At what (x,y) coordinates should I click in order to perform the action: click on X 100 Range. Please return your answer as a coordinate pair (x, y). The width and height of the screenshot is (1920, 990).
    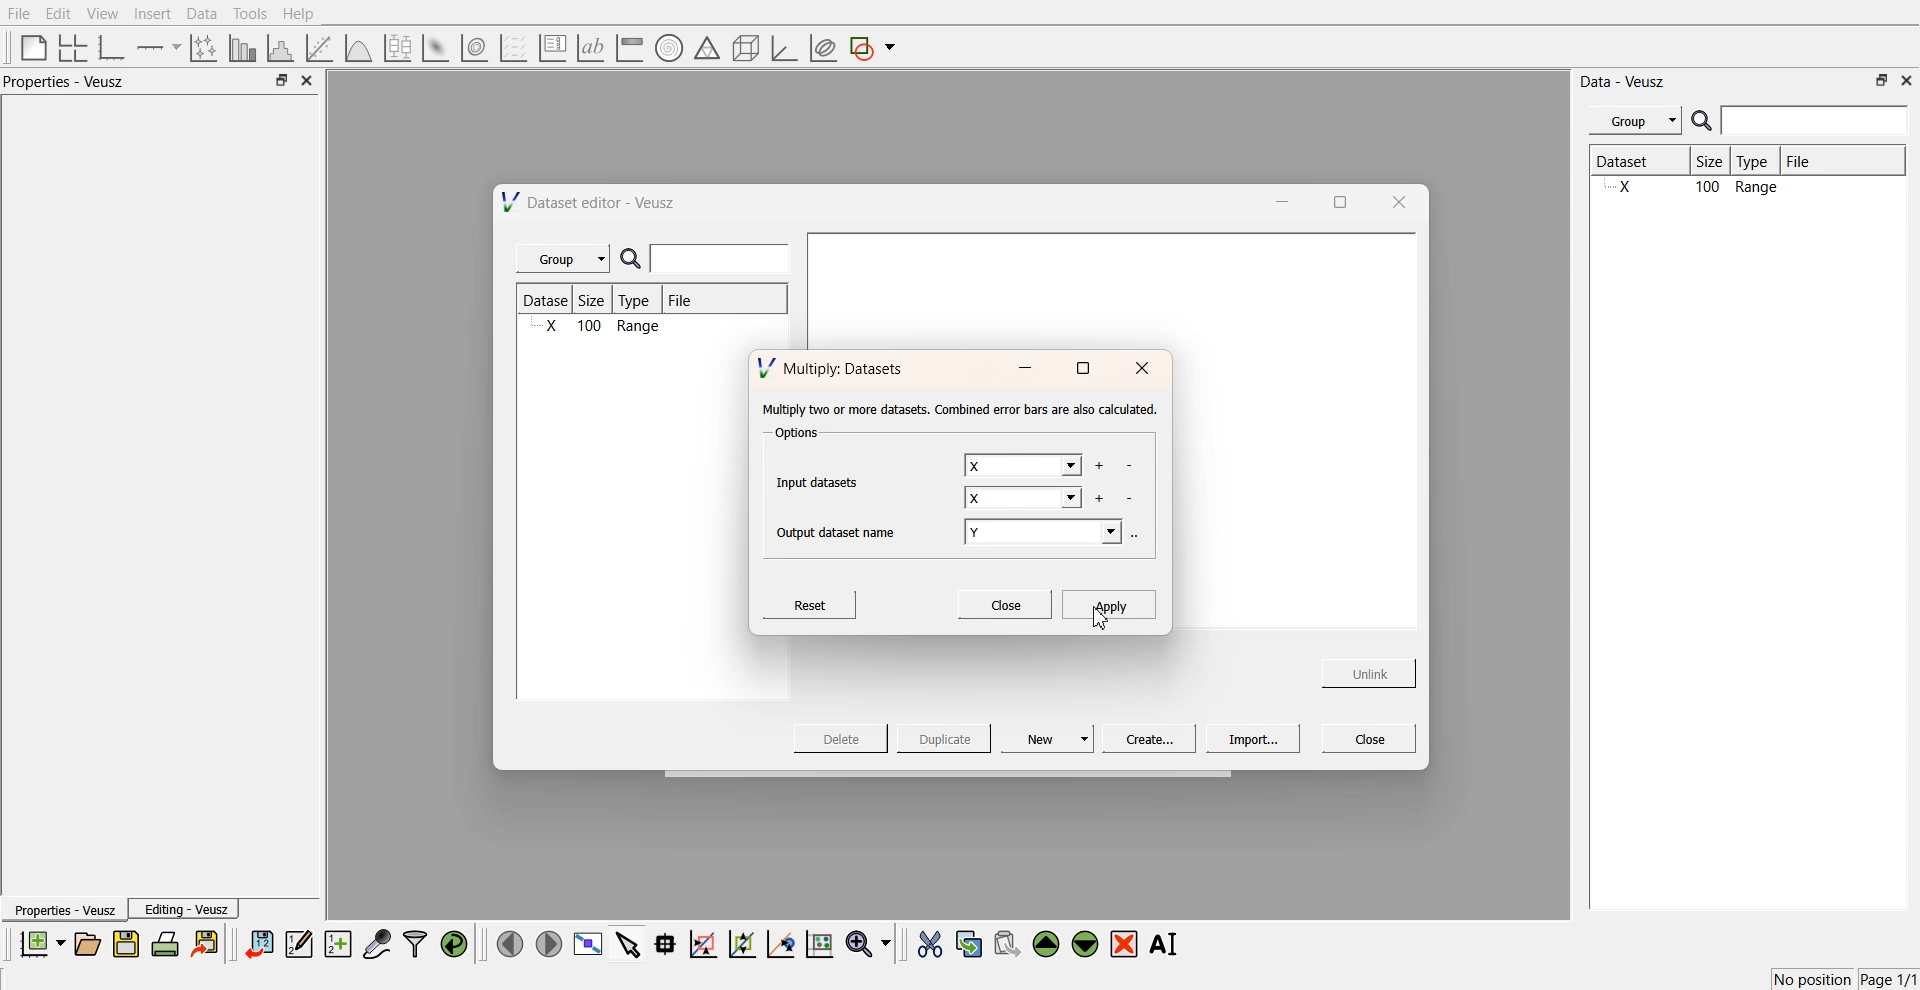
    Looking at the image, I should click on (600, 328).